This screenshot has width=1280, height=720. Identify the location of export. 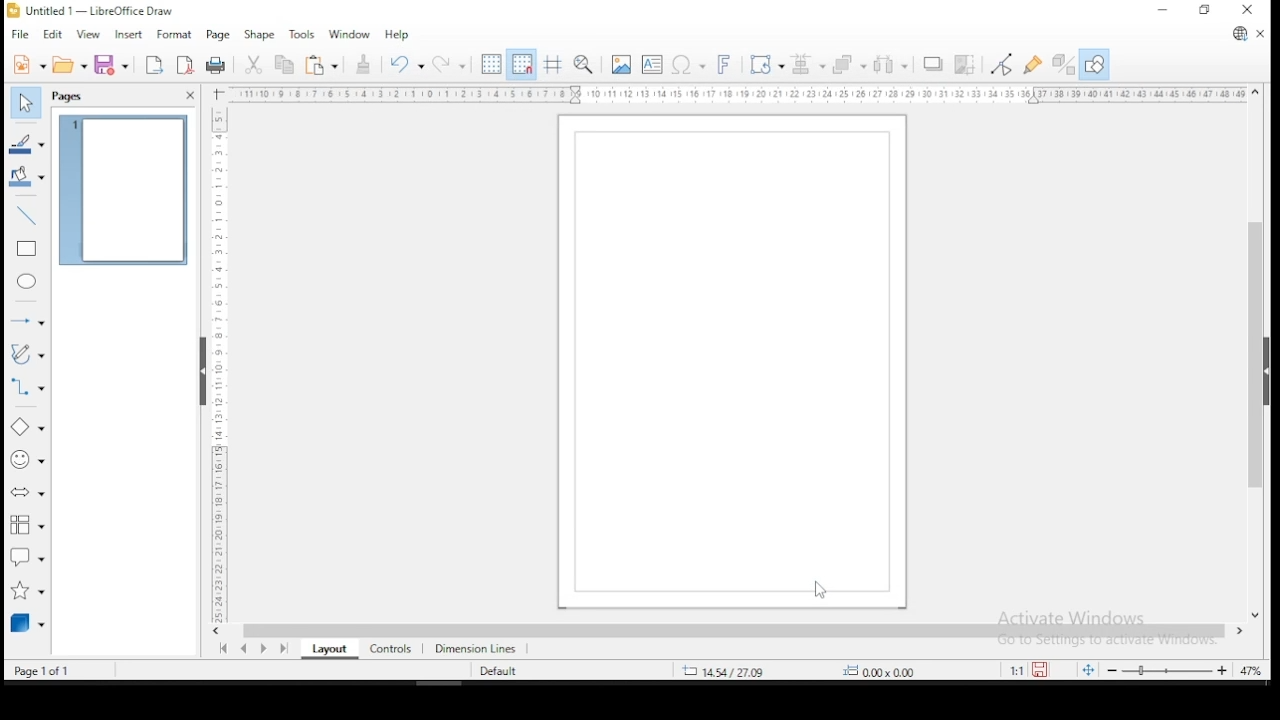
(153, 65).